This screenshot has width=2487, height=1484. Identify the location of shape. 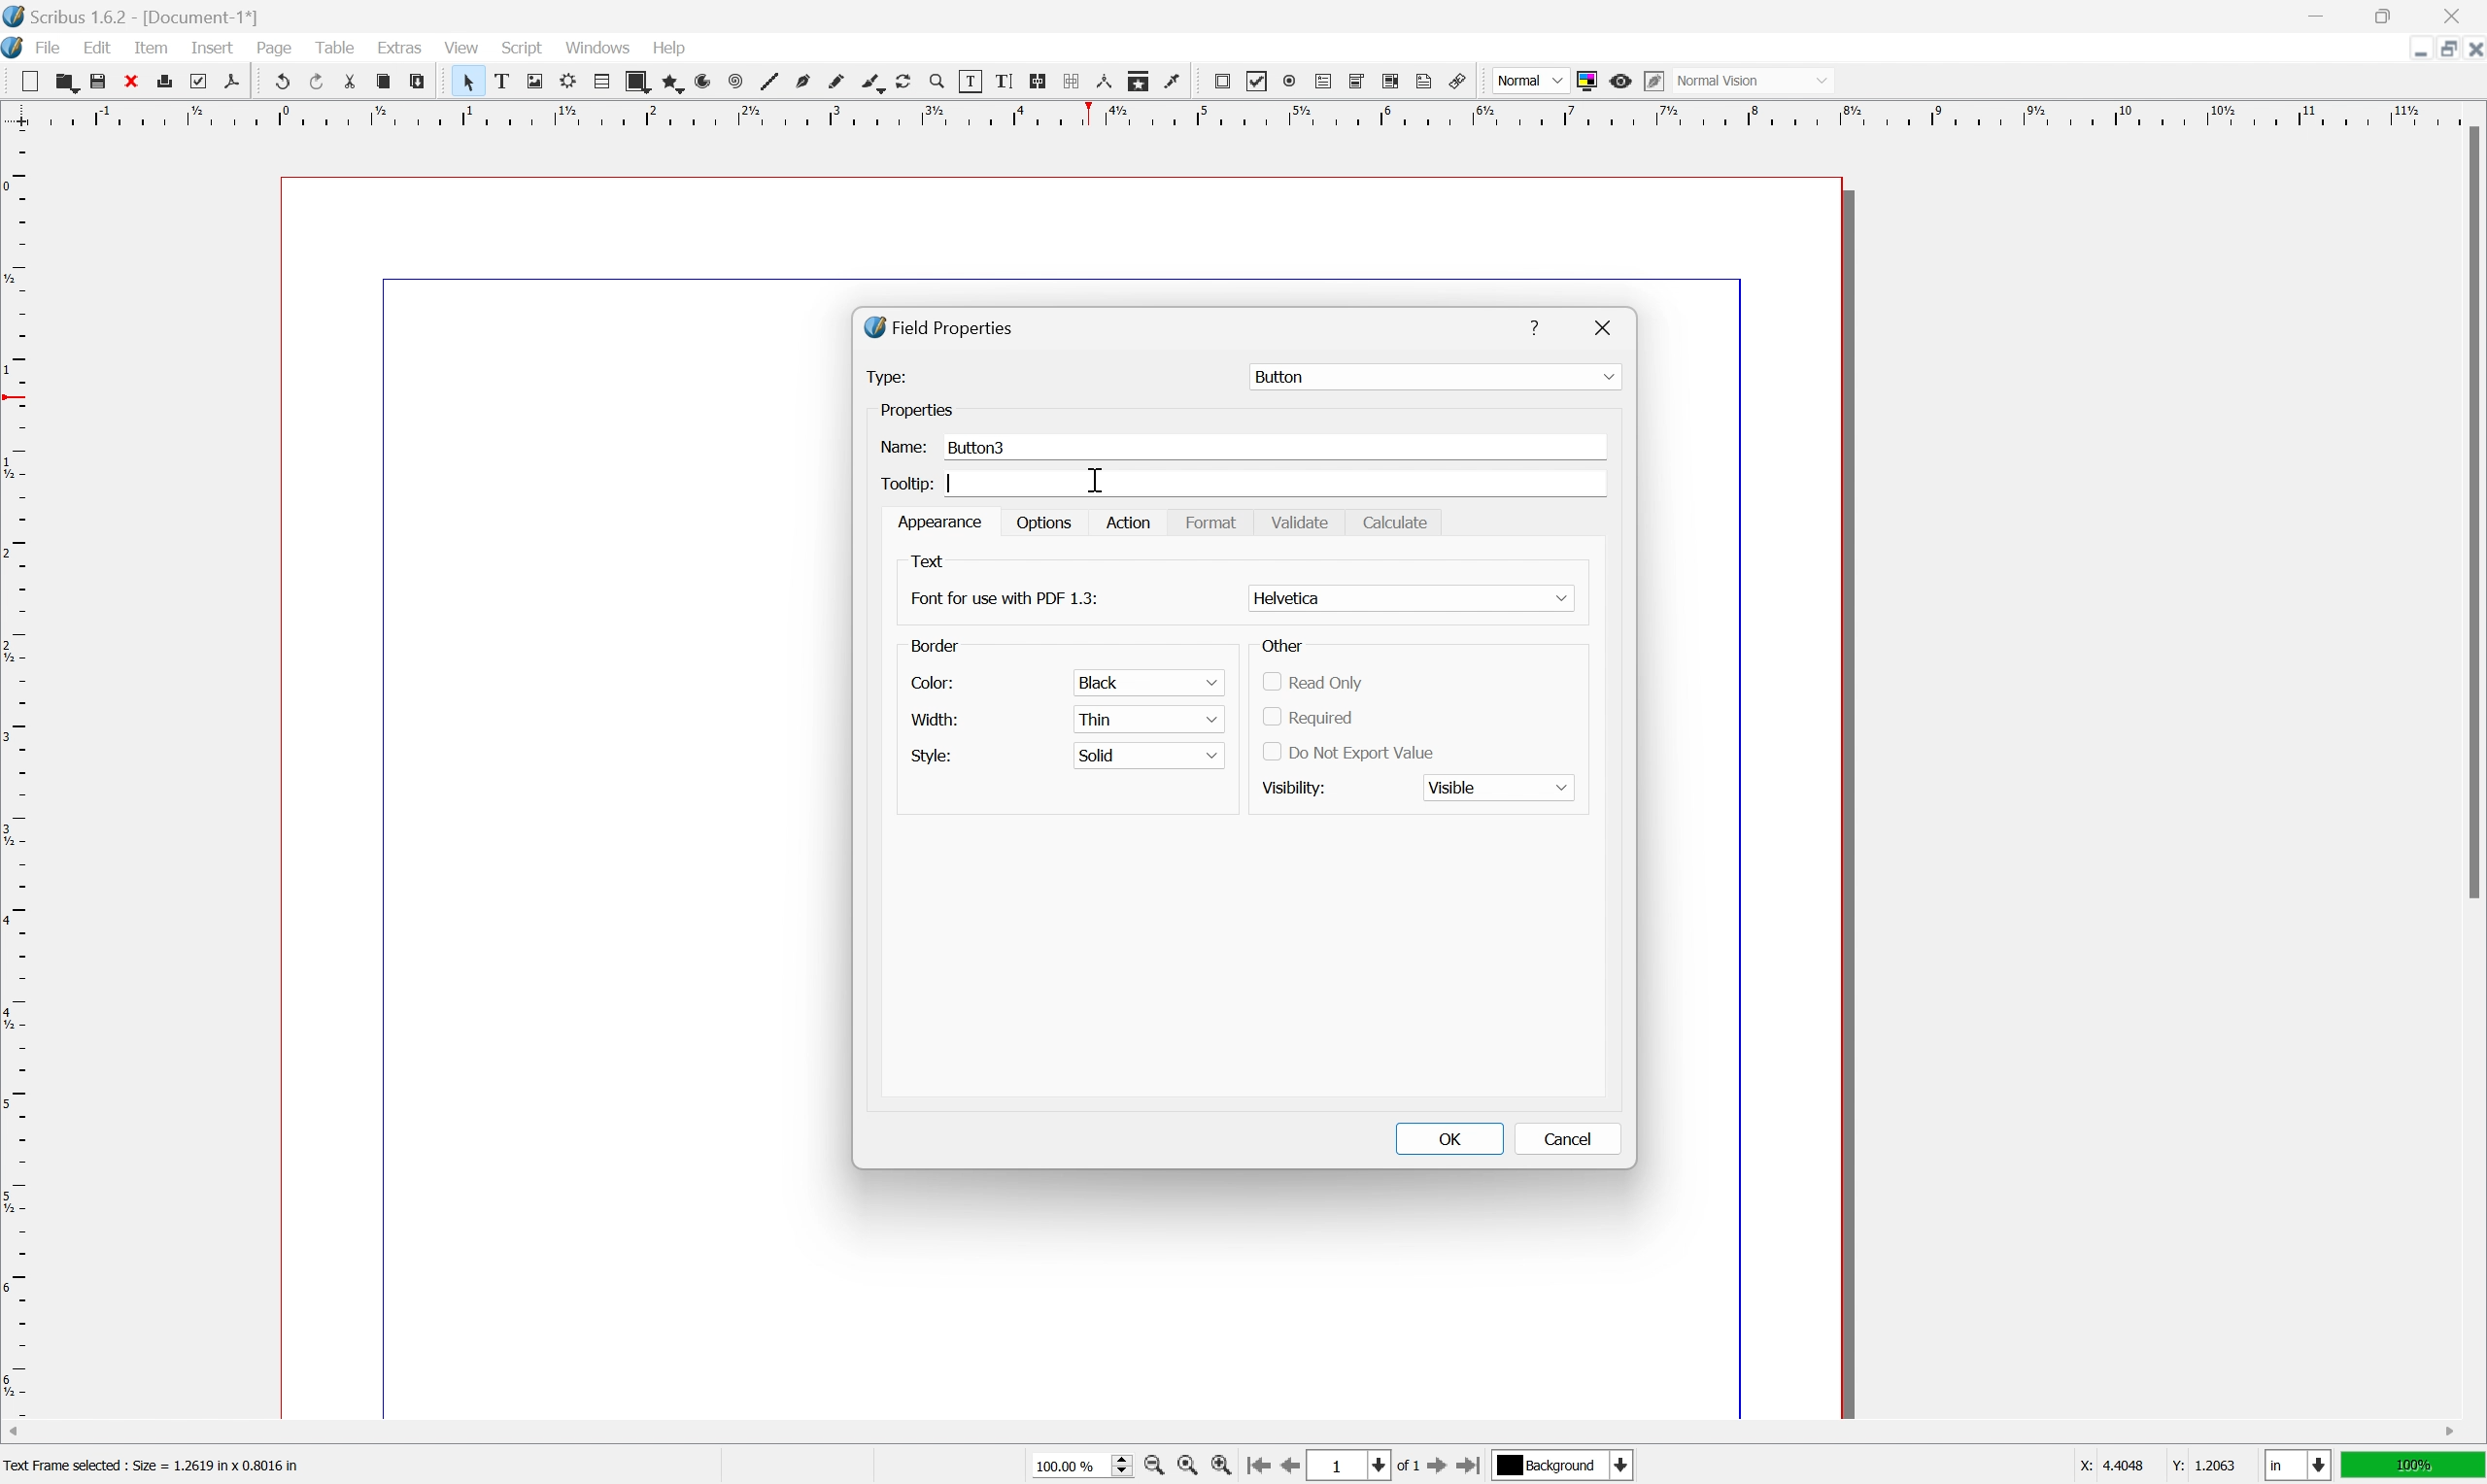
(636, 81).